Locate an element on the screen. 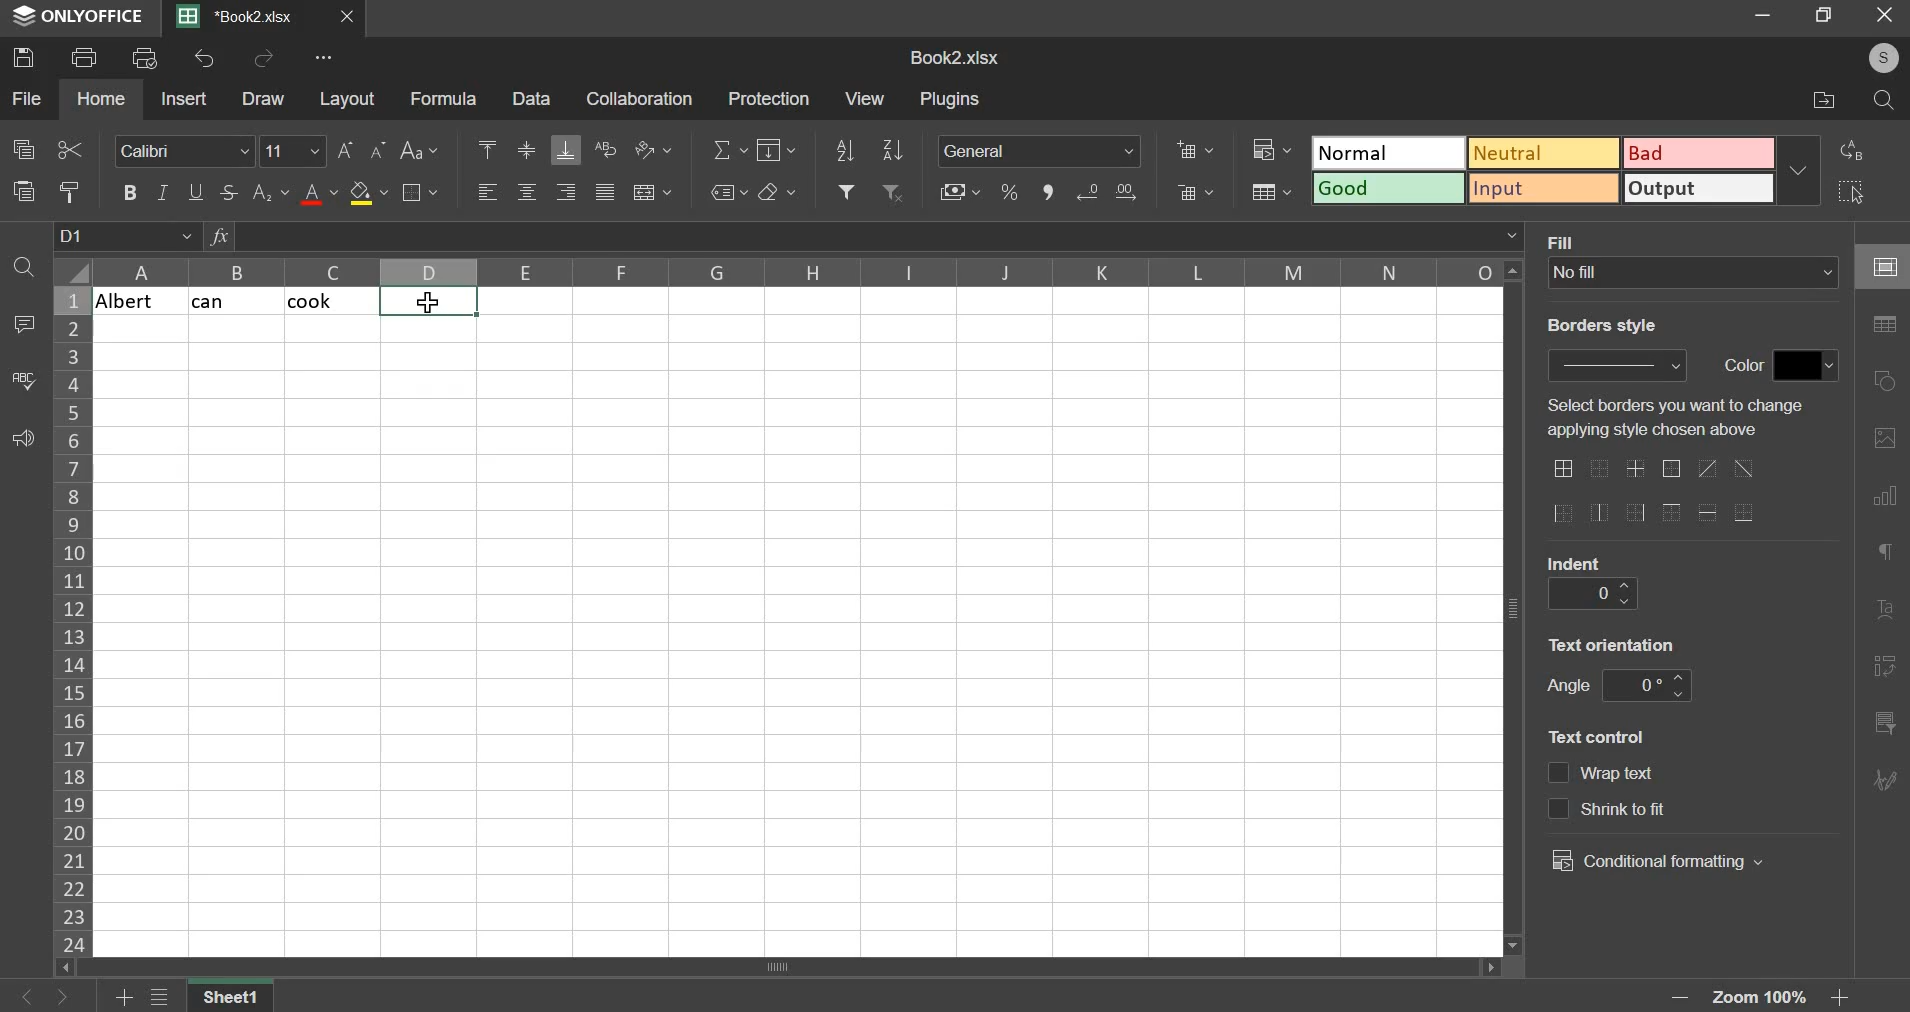 This screenshot has width=1910, height=1012. merge & center is located at coordinates (653, 192).